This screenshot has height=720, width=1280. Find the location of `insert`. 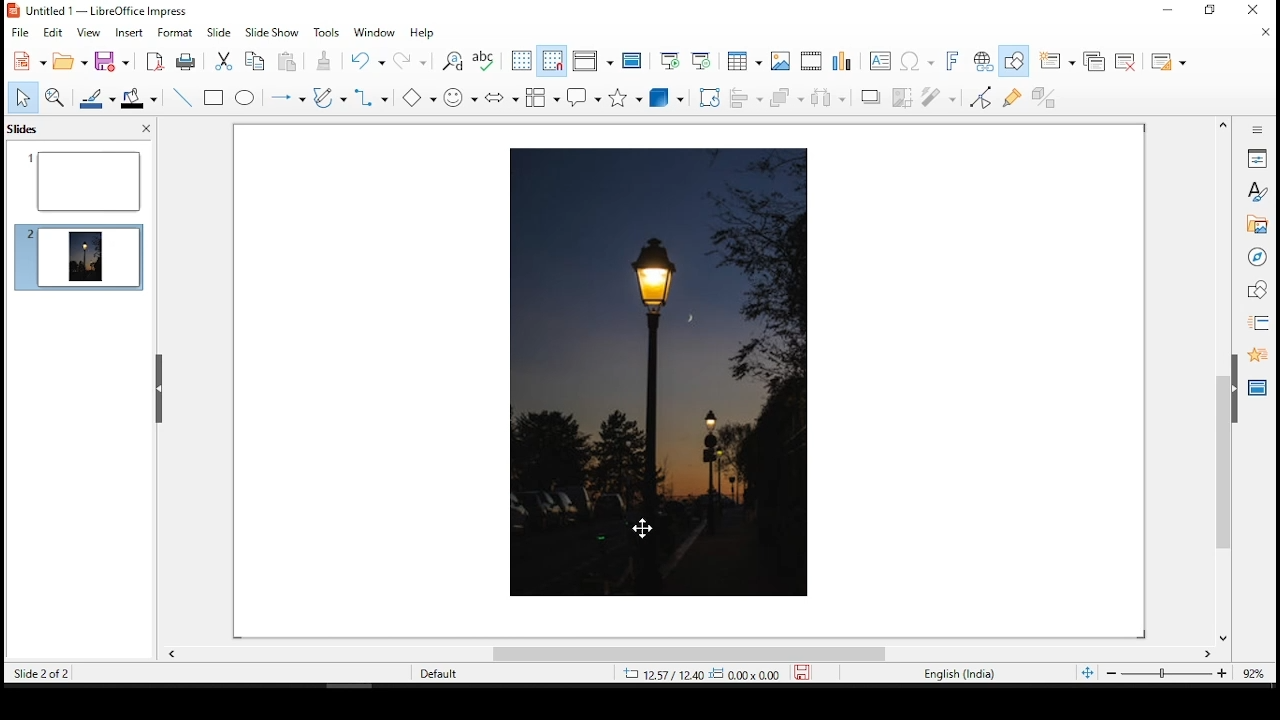

insert is located at coordinates (130, 33).